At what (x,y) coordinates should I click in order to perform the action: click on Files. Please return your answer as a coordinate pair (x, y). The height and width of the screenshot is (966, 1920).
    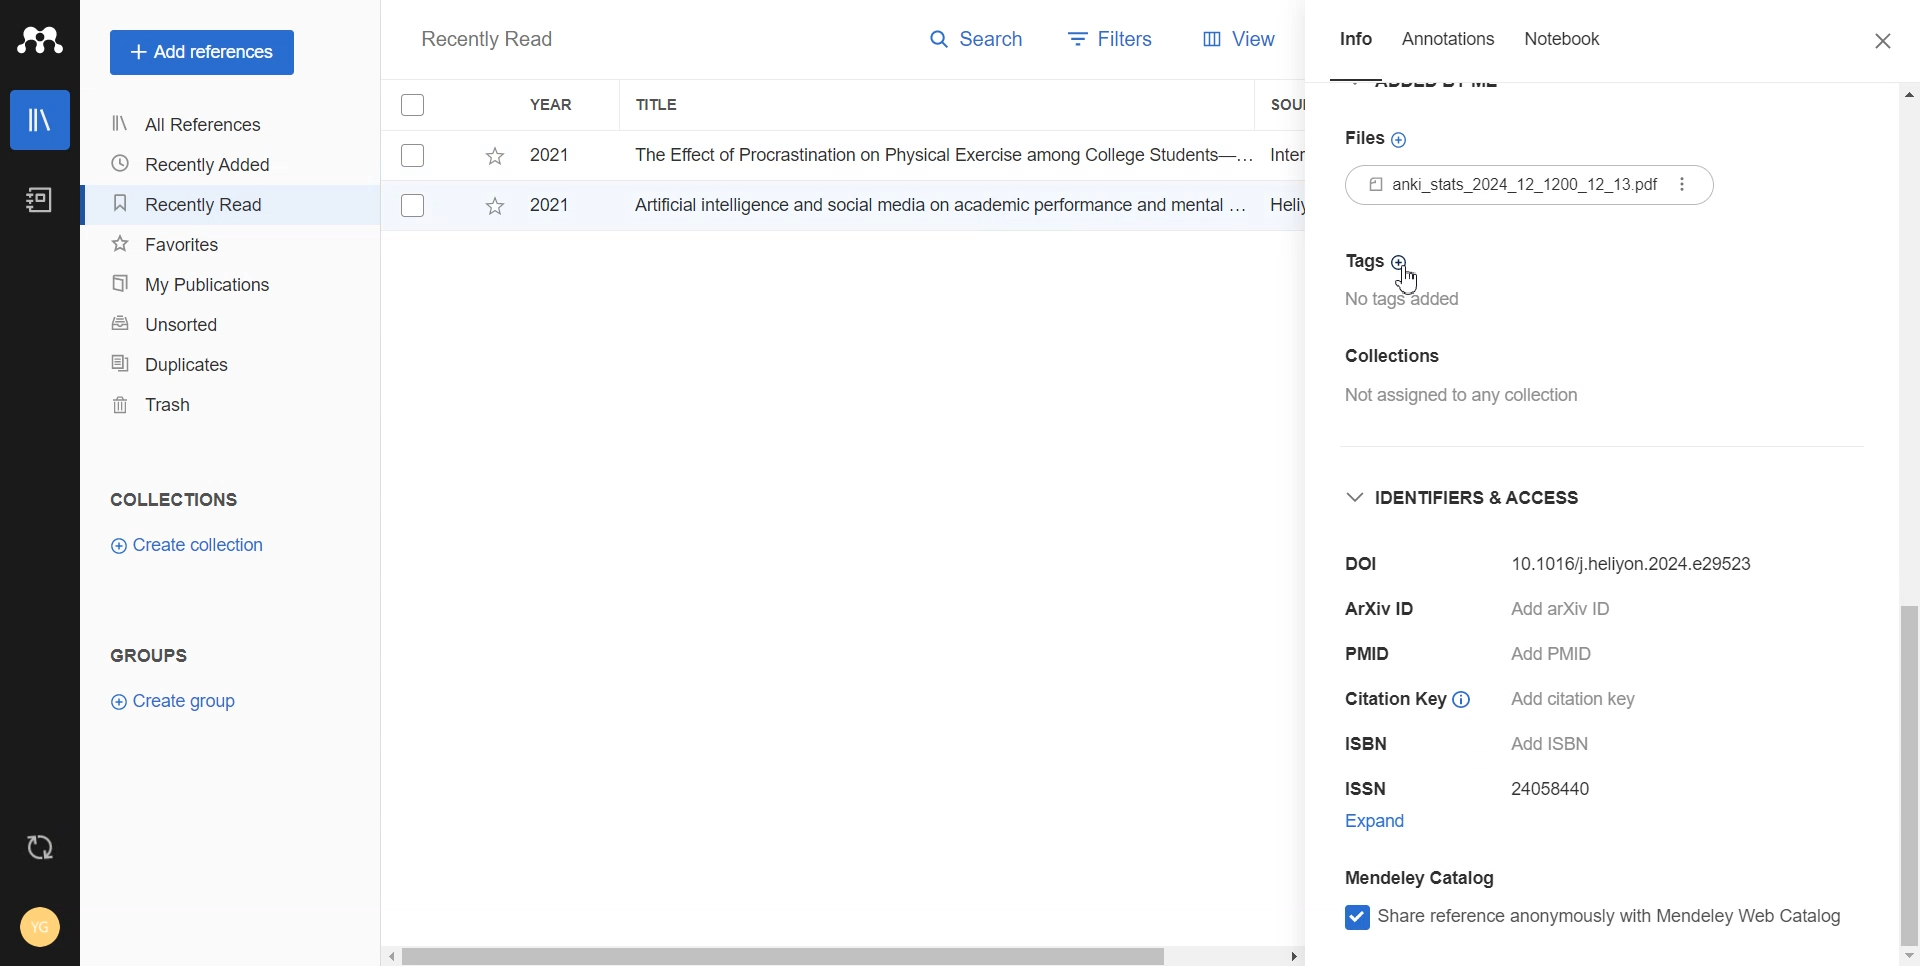
    Looking at the image, I should click on (1380, 141).